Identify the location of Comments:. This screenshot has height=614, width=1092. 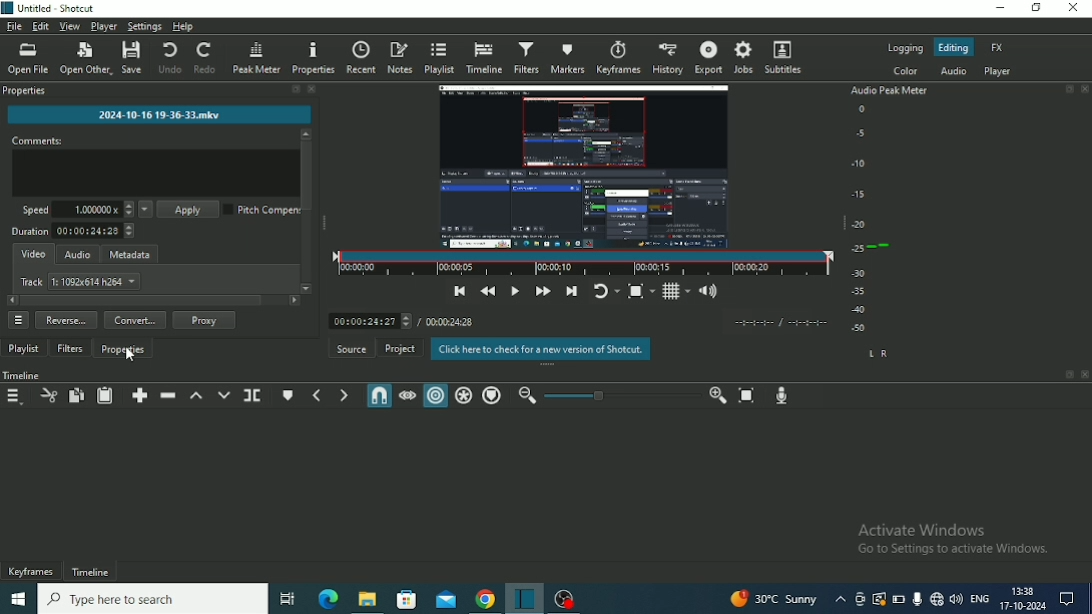
(37, 140).